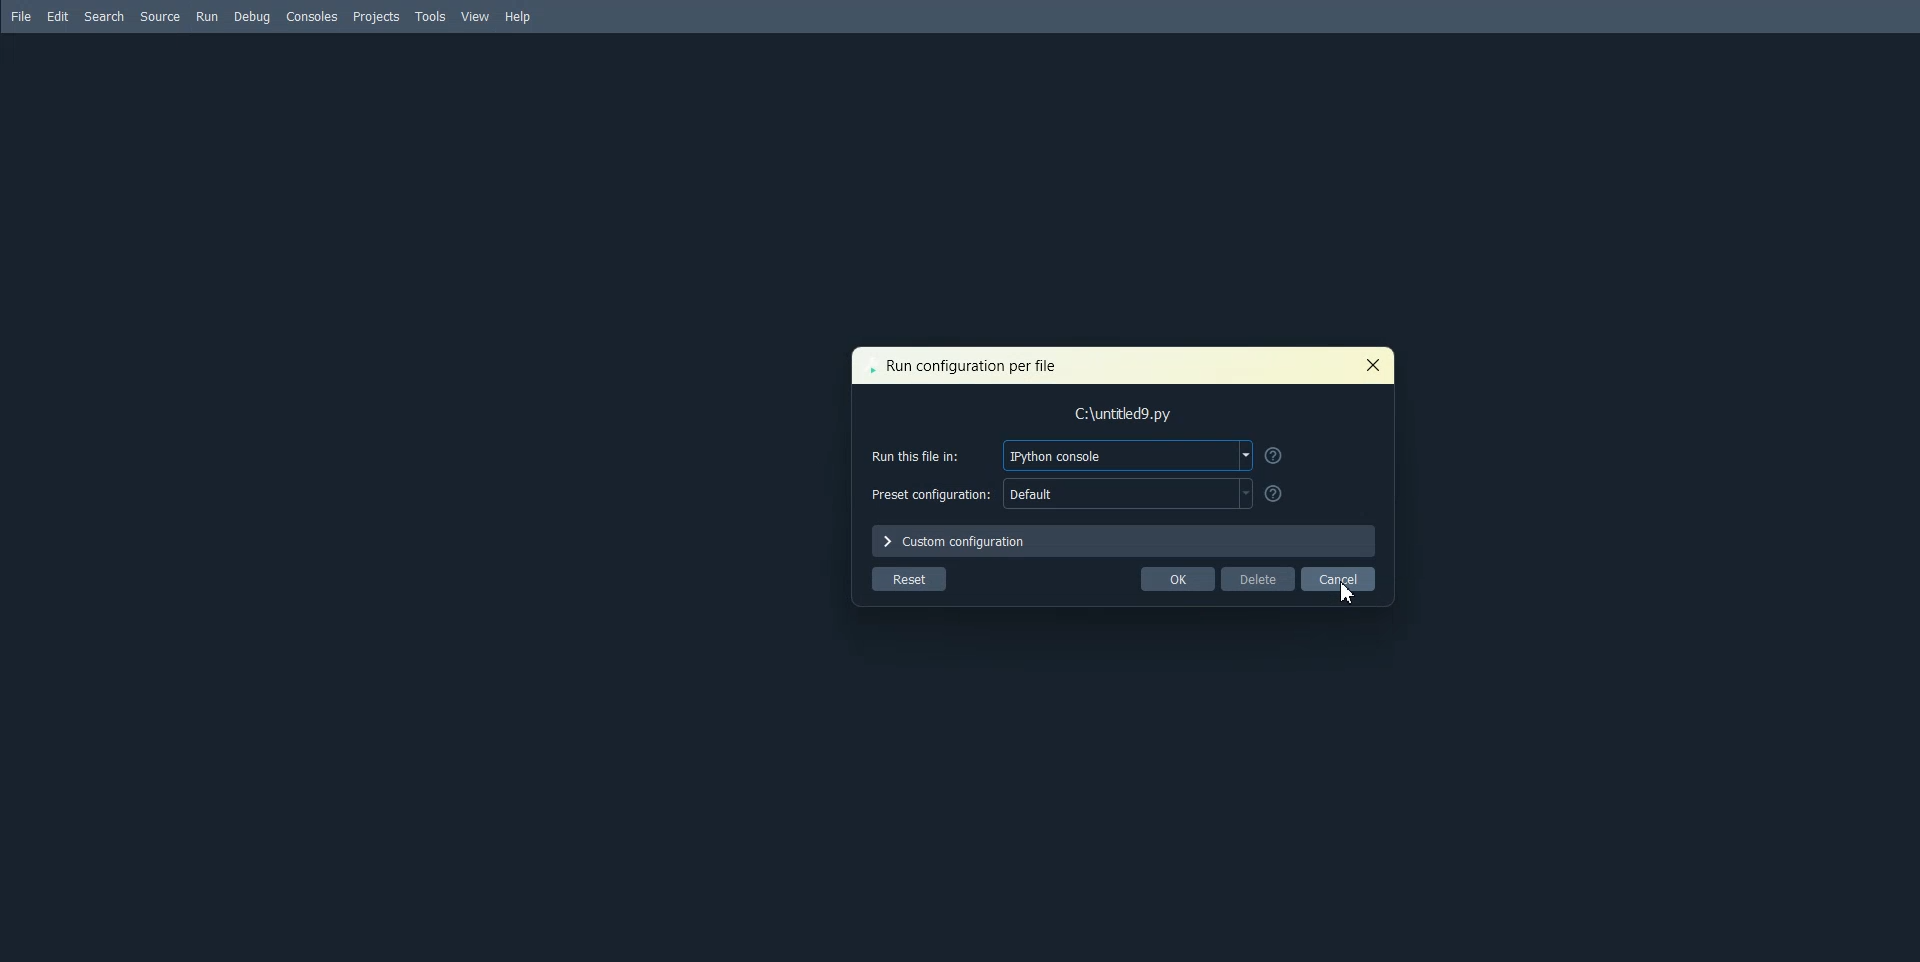  What do you see at coordinates (1177, 578) in the screenshot?
I see `OK` at bounding box center [1177, 578].